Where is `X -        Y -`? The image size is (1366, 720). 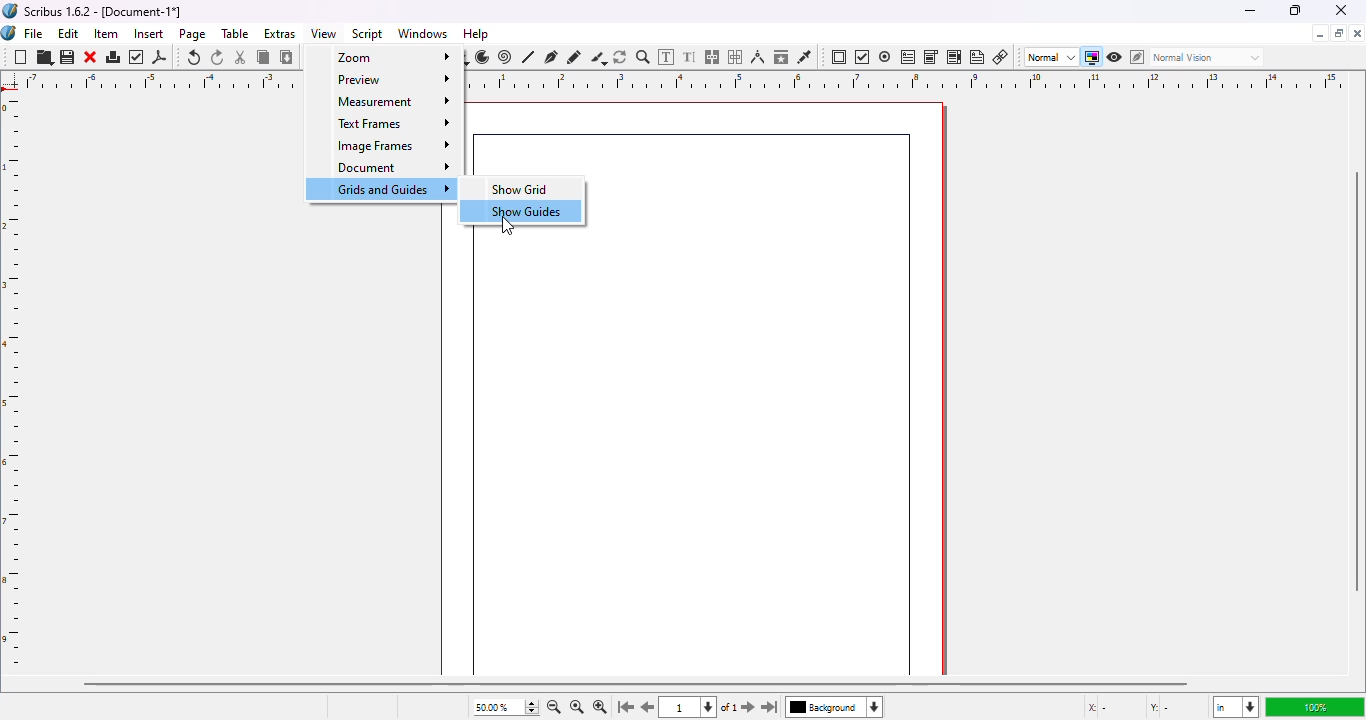 X -        Y - is located at coordinates (1131, 708).